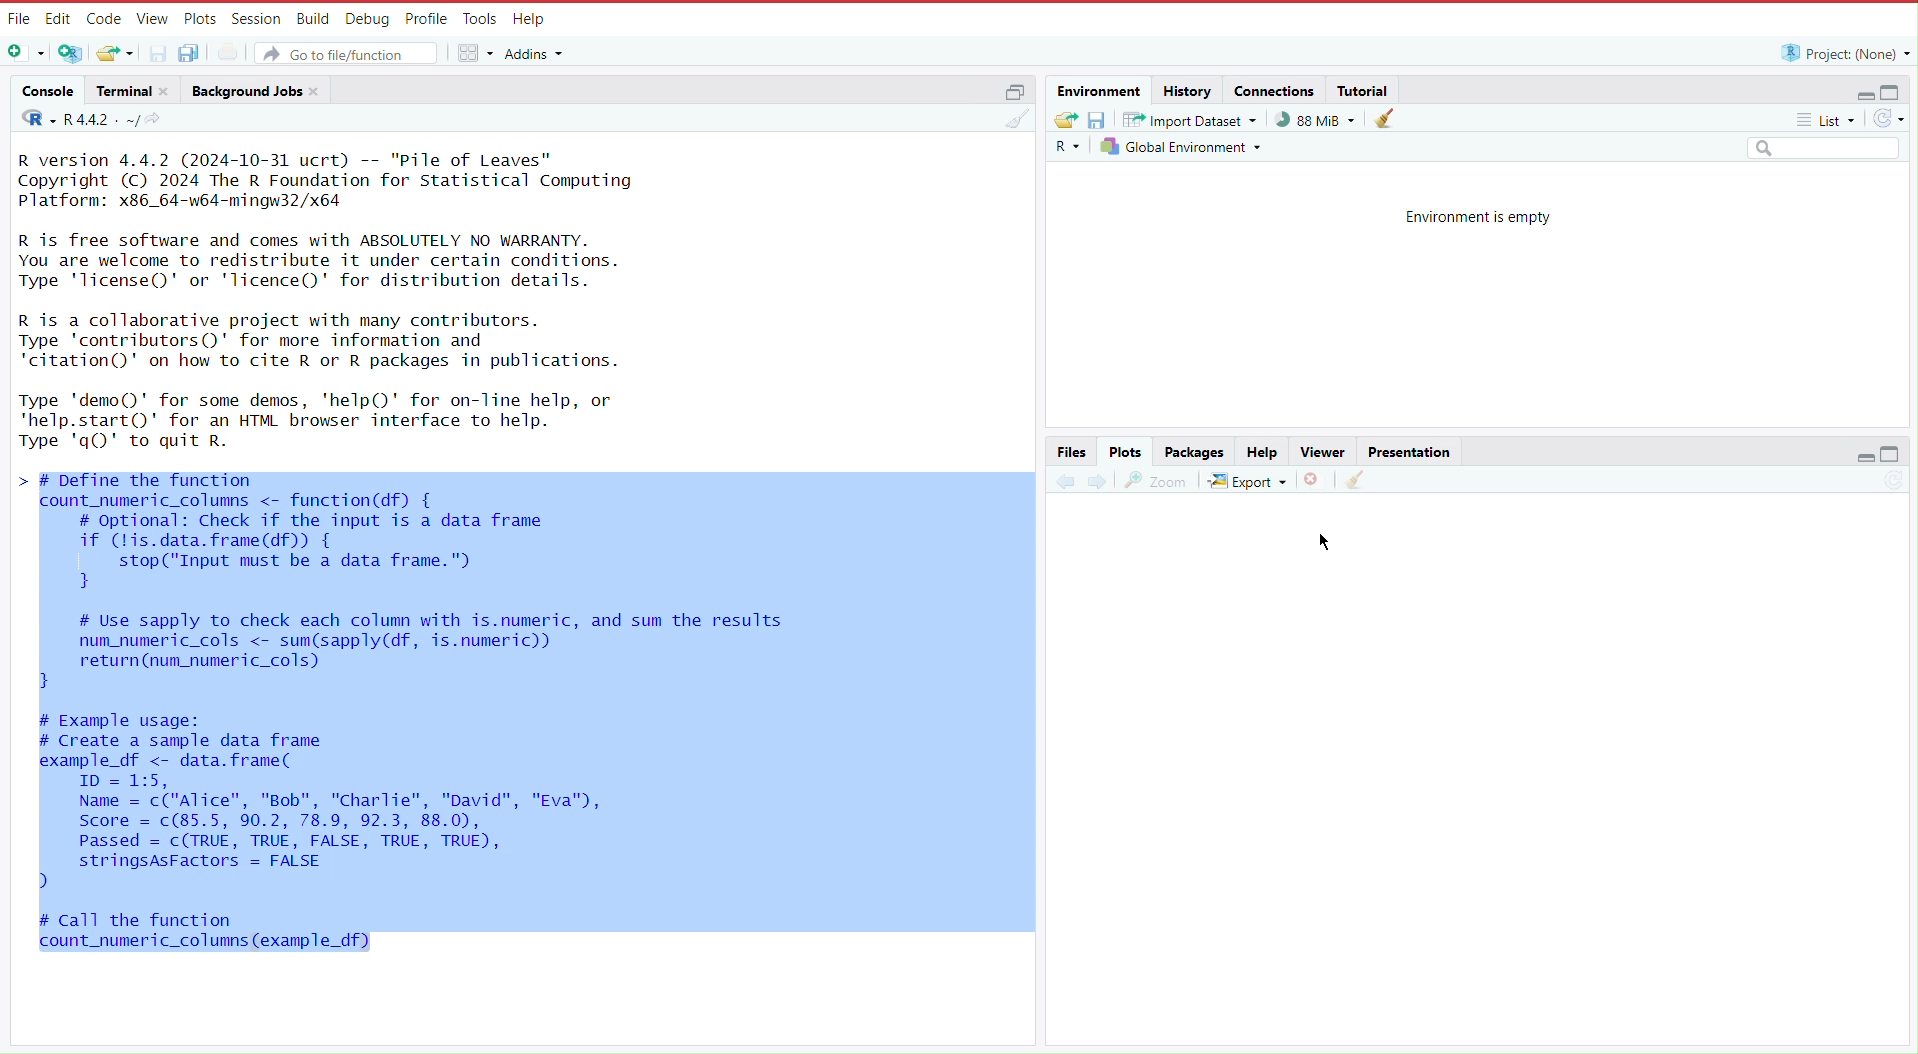 The height and width of the screenshot is (1054, 1918). Describe the element at coordinates (18, 19) in the screenshot. I see `File` at that location.